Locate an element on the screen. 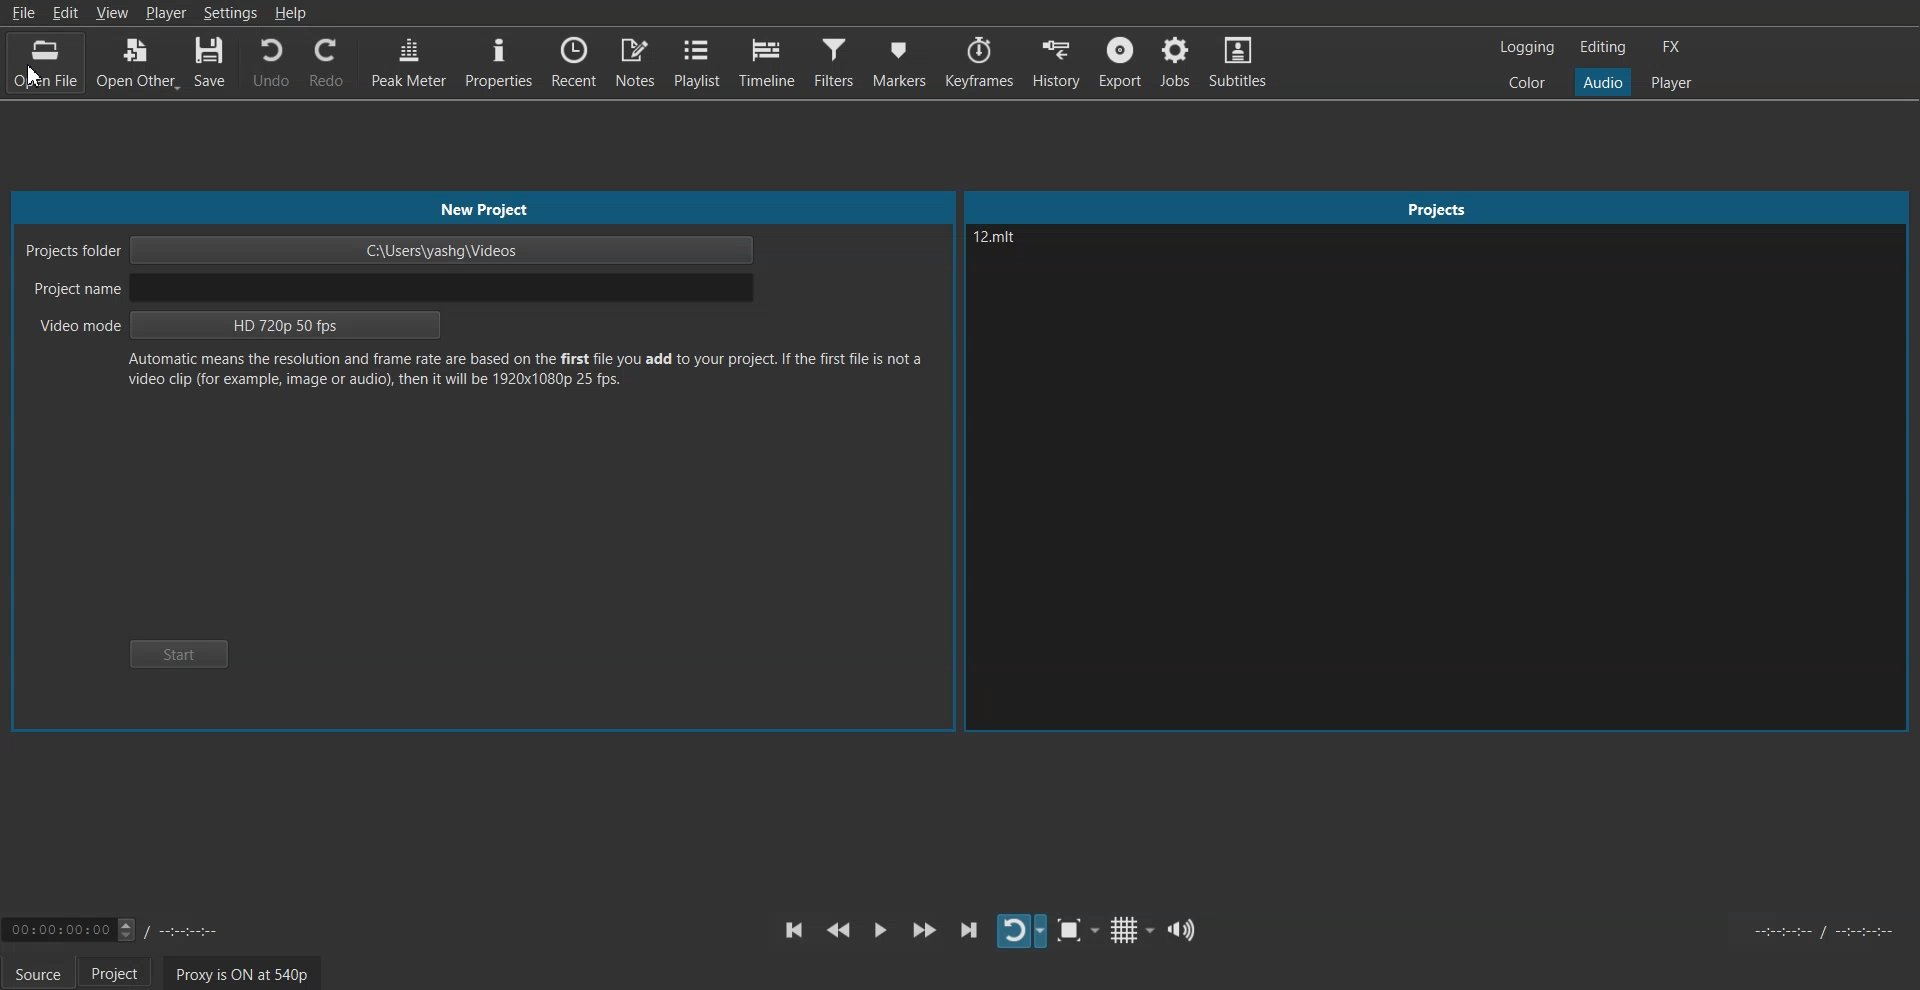 This screenshot has height=990, width=1920. Play quickly backwards is located at coordinates (838, 930).